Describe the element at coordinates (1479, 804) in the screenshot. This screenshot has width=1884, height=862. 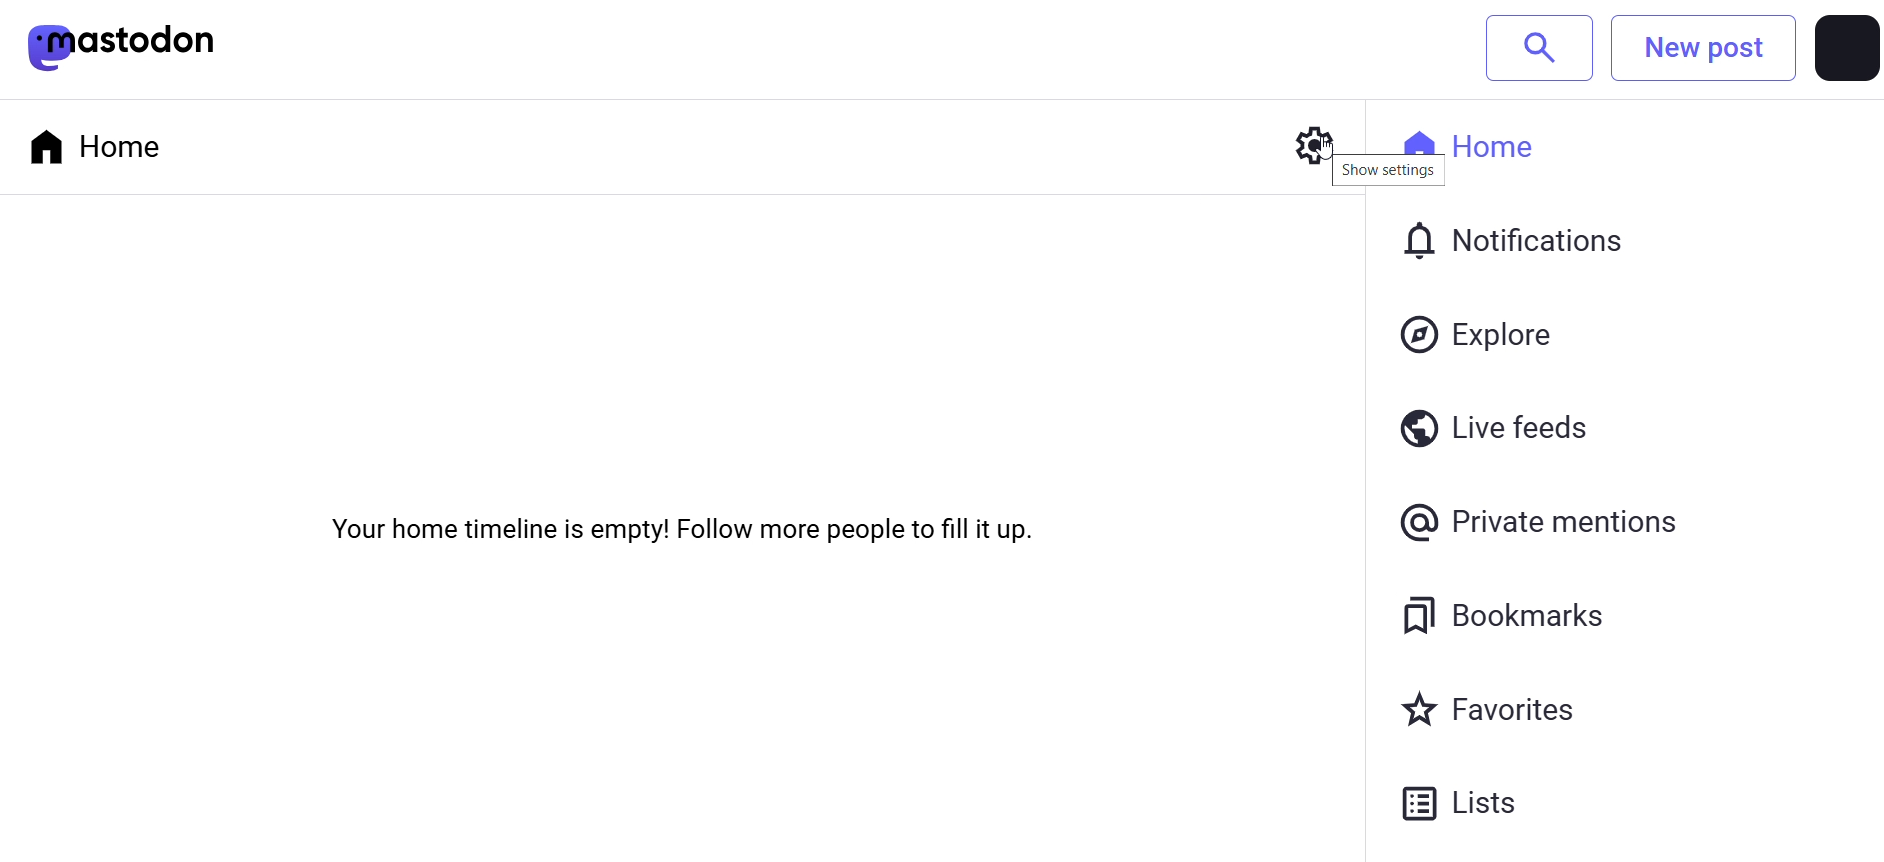
I see `Lists` at that location.